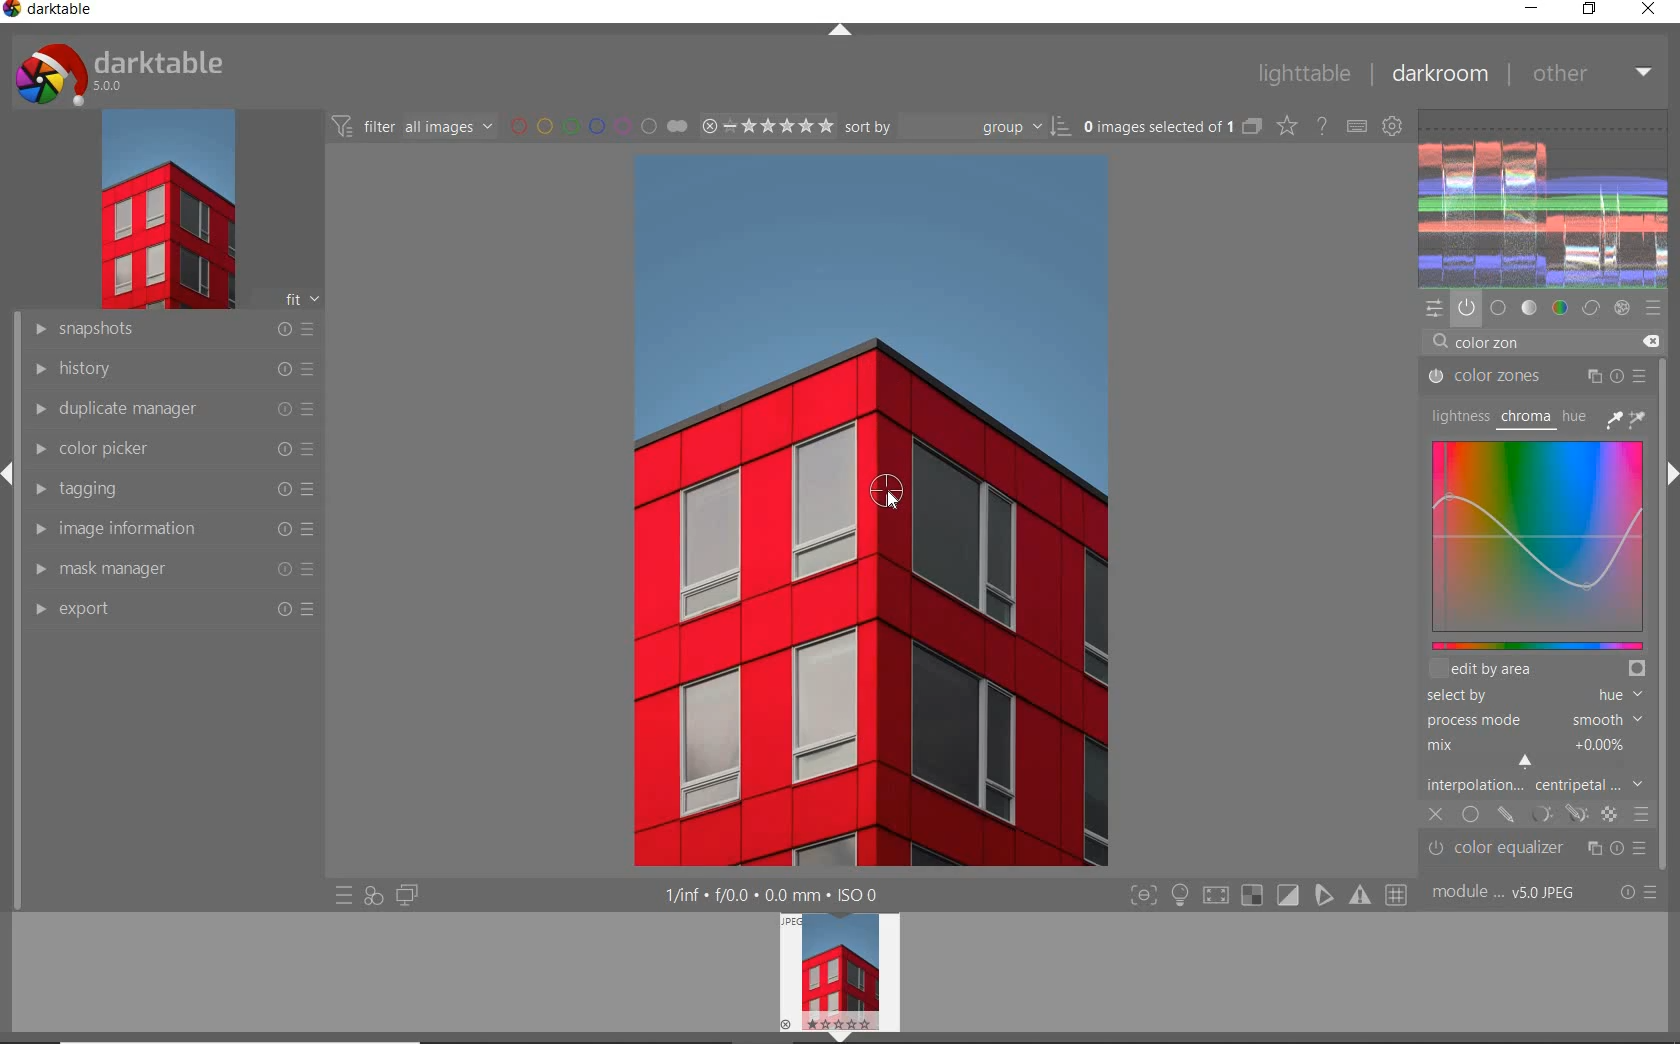  Describe the element at coordinates (854, 512) in the screenshot. I see `selected image` at that location.